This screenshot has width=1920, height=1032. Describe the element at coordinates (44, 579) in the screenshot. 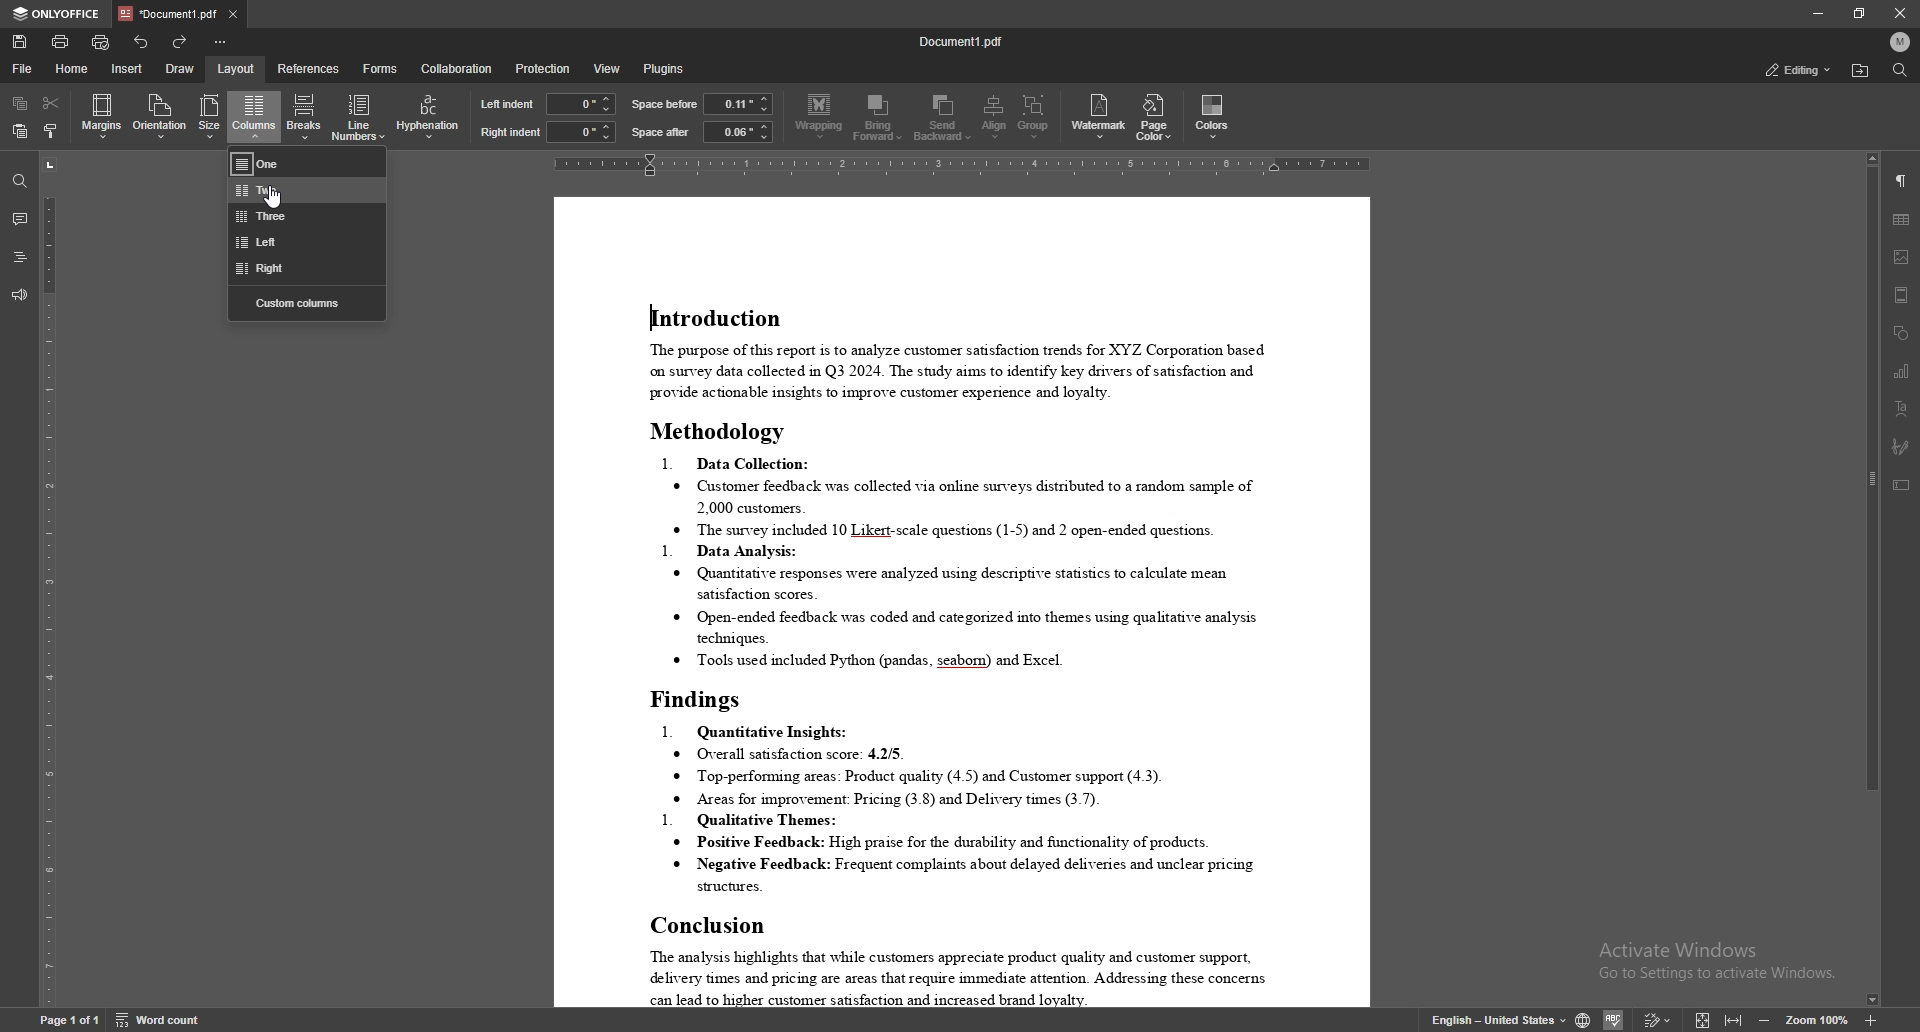

I see `vertical scale` at that location.